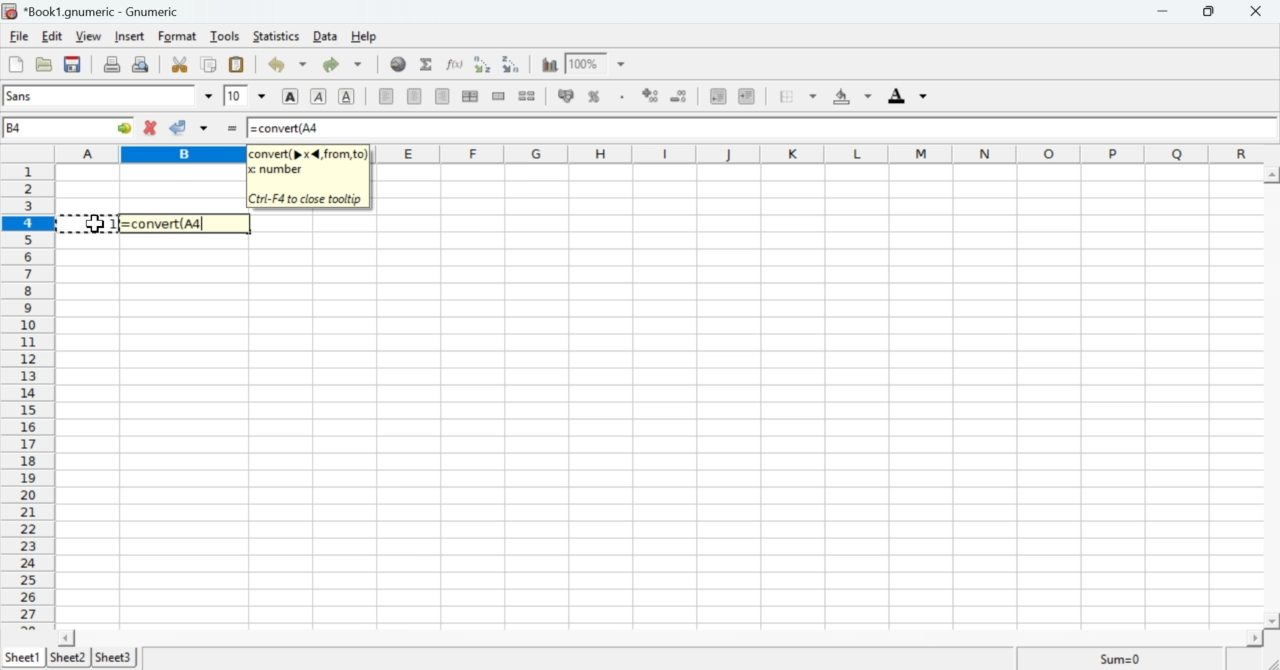 Image resolution: width=1280 pixels, height=670 pixels. I want to click on Sum into the current cell, so click(429, 63).